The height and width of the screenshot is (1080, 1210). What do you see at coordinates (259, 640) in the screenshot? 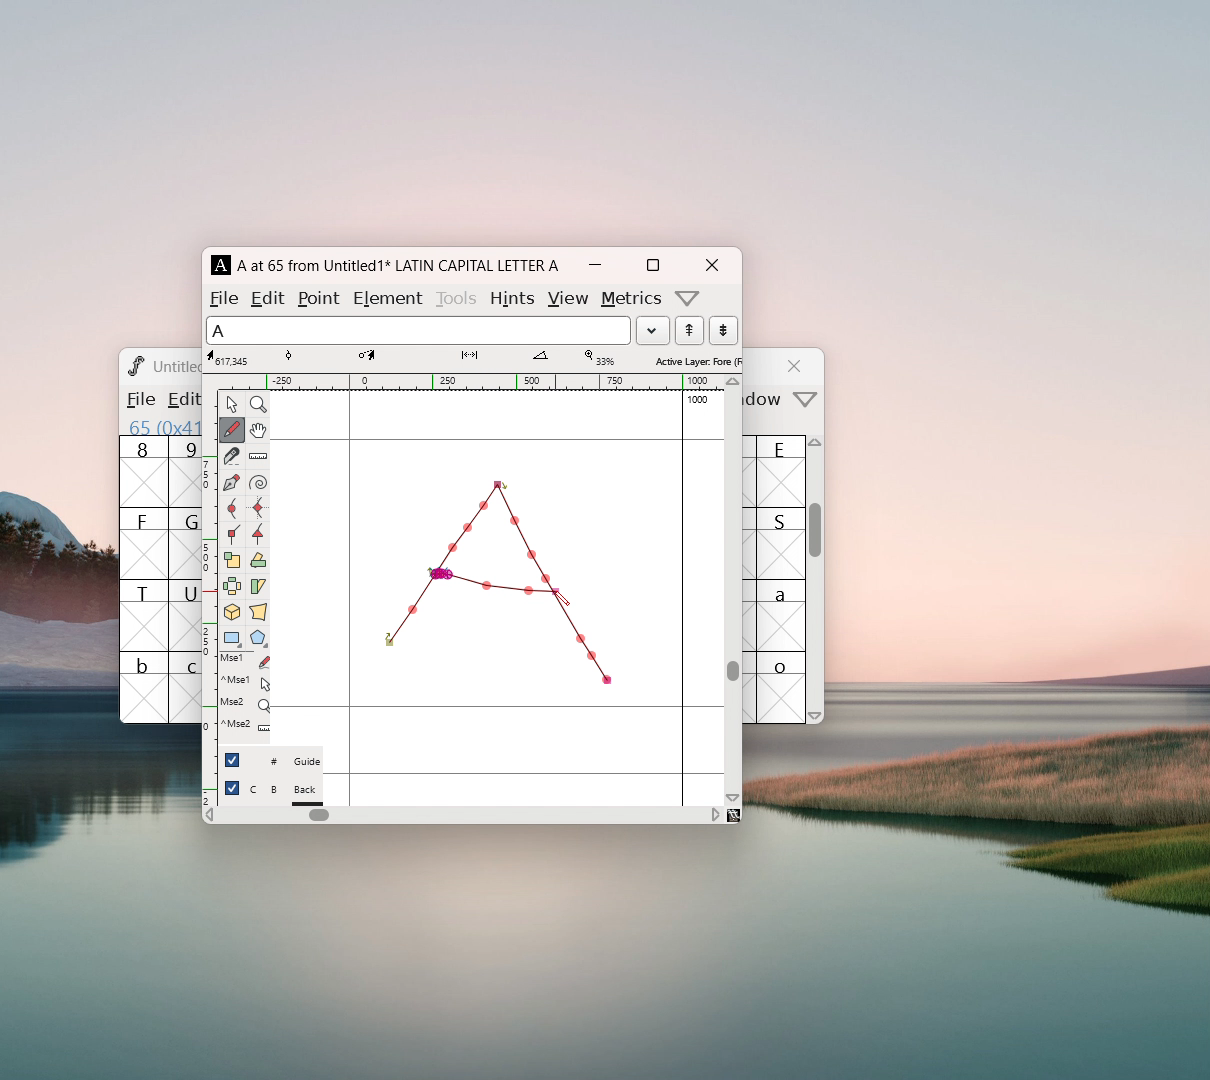
I see `polygon or star` at bounding box center [259, 640].